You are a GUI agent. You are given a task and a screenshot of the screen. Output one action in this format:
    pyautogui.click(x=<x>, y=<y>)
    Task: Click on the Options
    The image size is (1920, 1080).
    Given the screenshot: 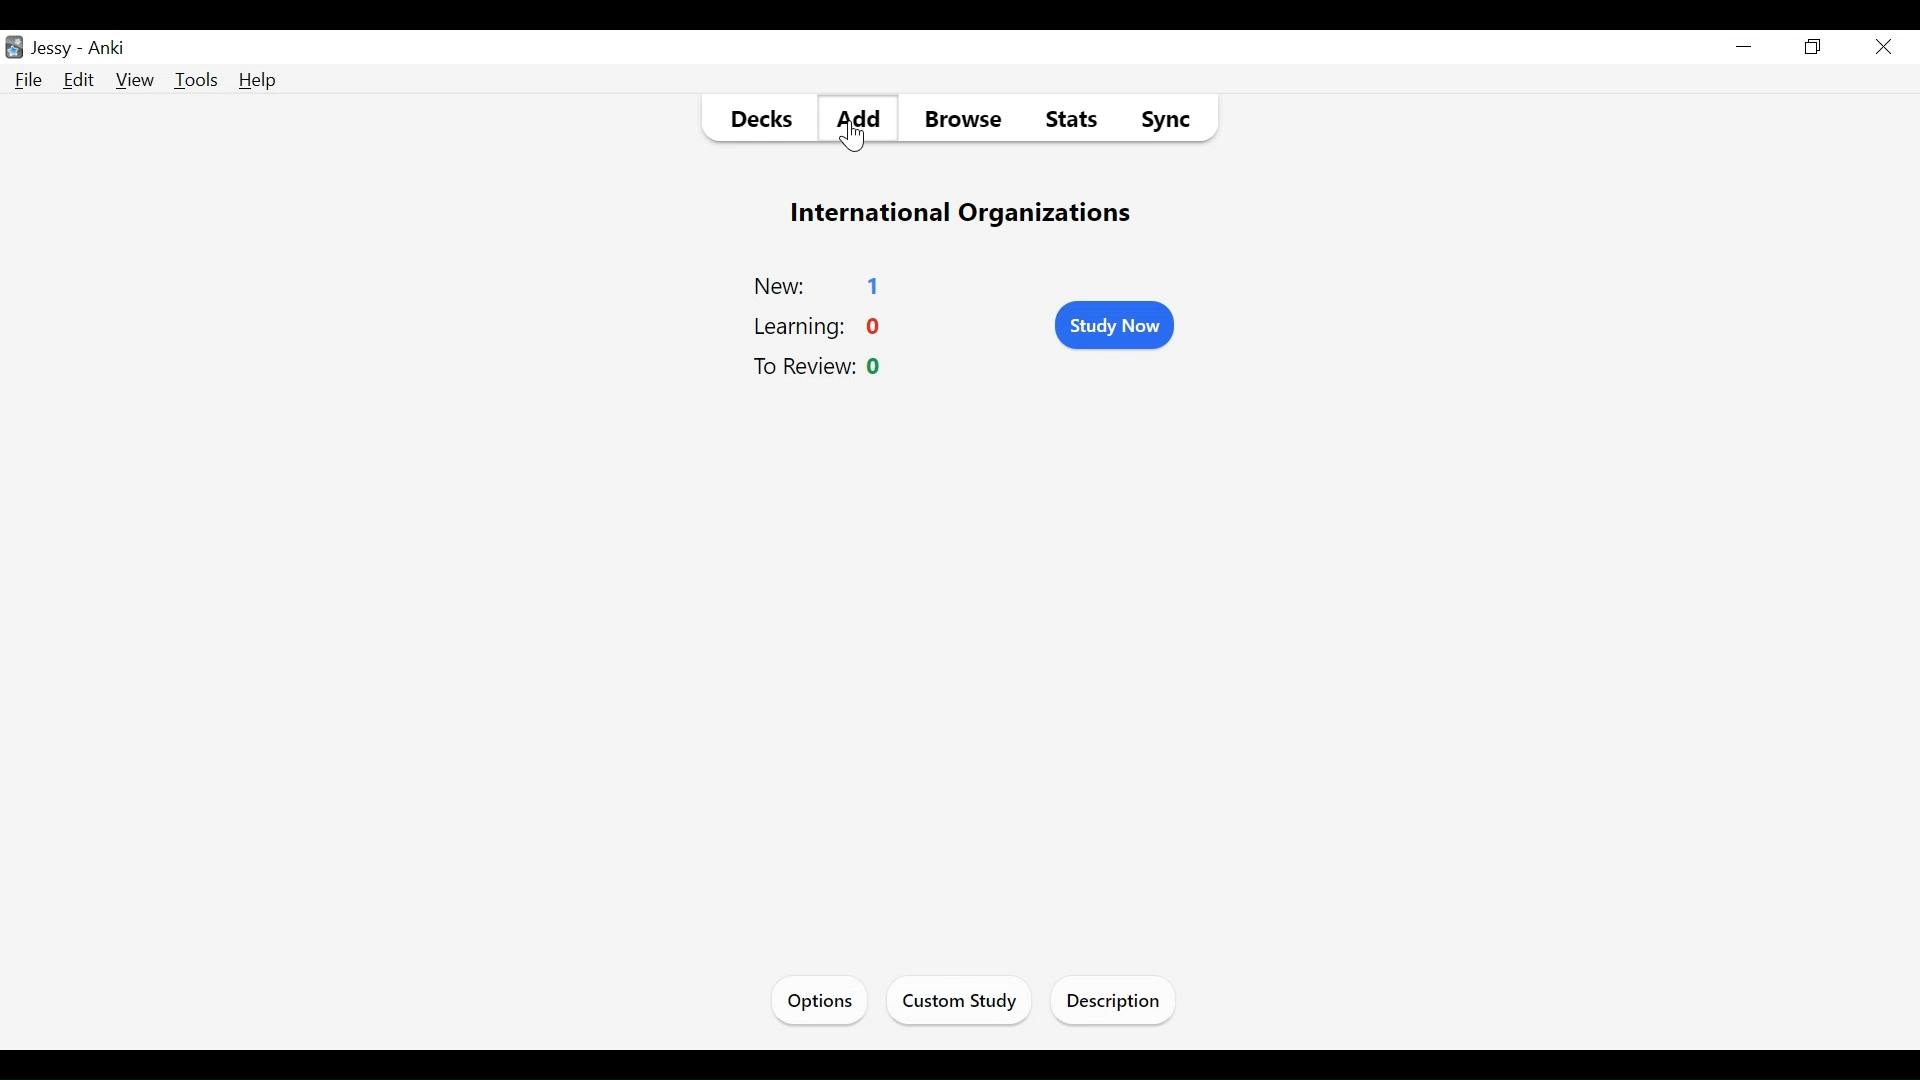 What is the action you would take?
    pyautogui.click(x=820, y=1001)
    